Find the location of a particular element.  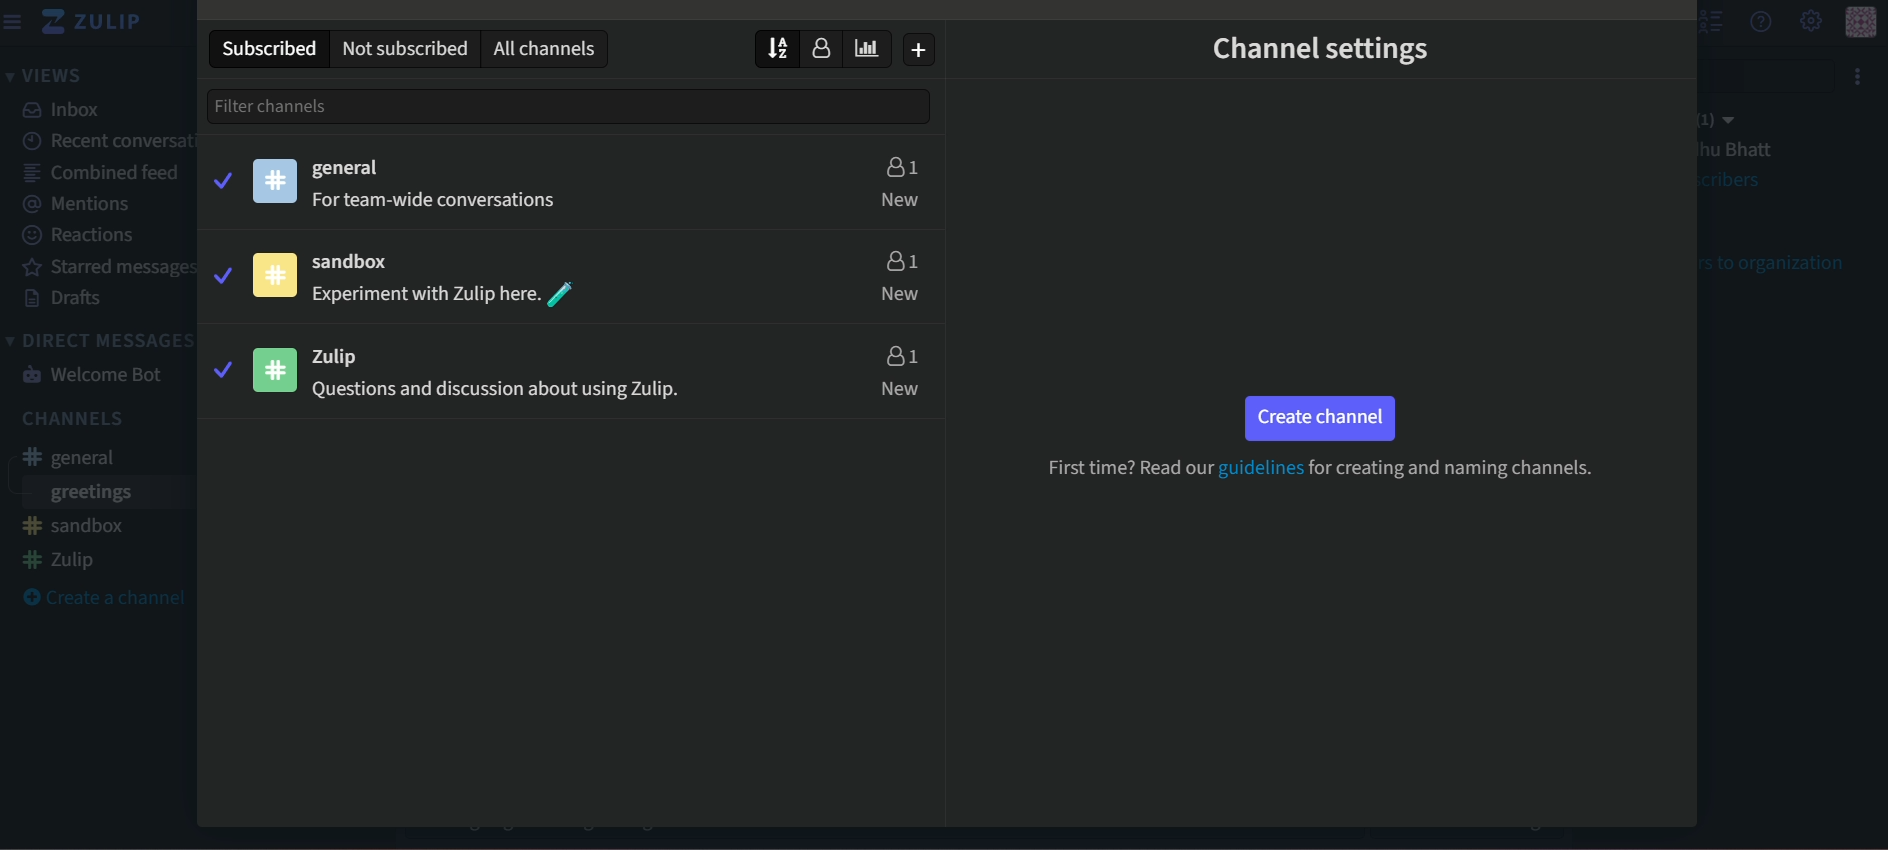

sandbox is located at coordinates (352, 262).